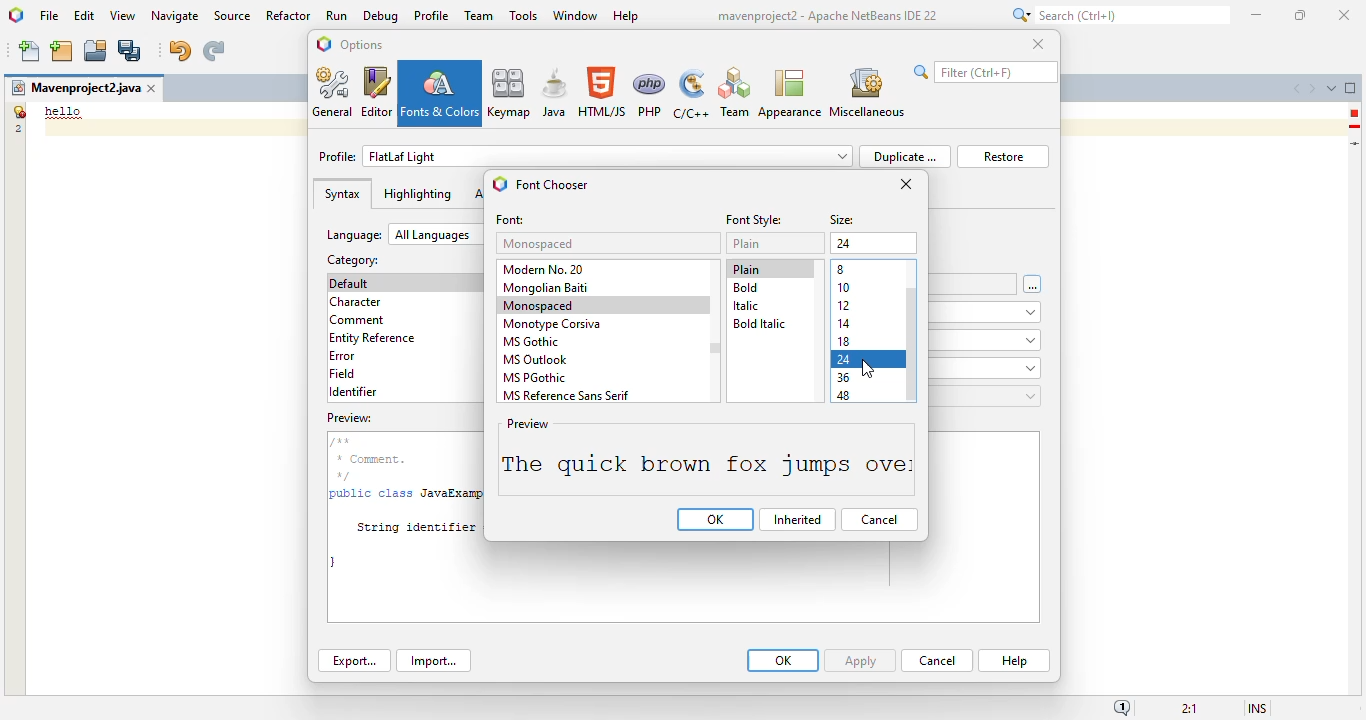 This screenshot has height=720, width=1366. What do you see at coordinates (338, 15) in the screenshot?
I see `run` at bounding box center [338, 15].